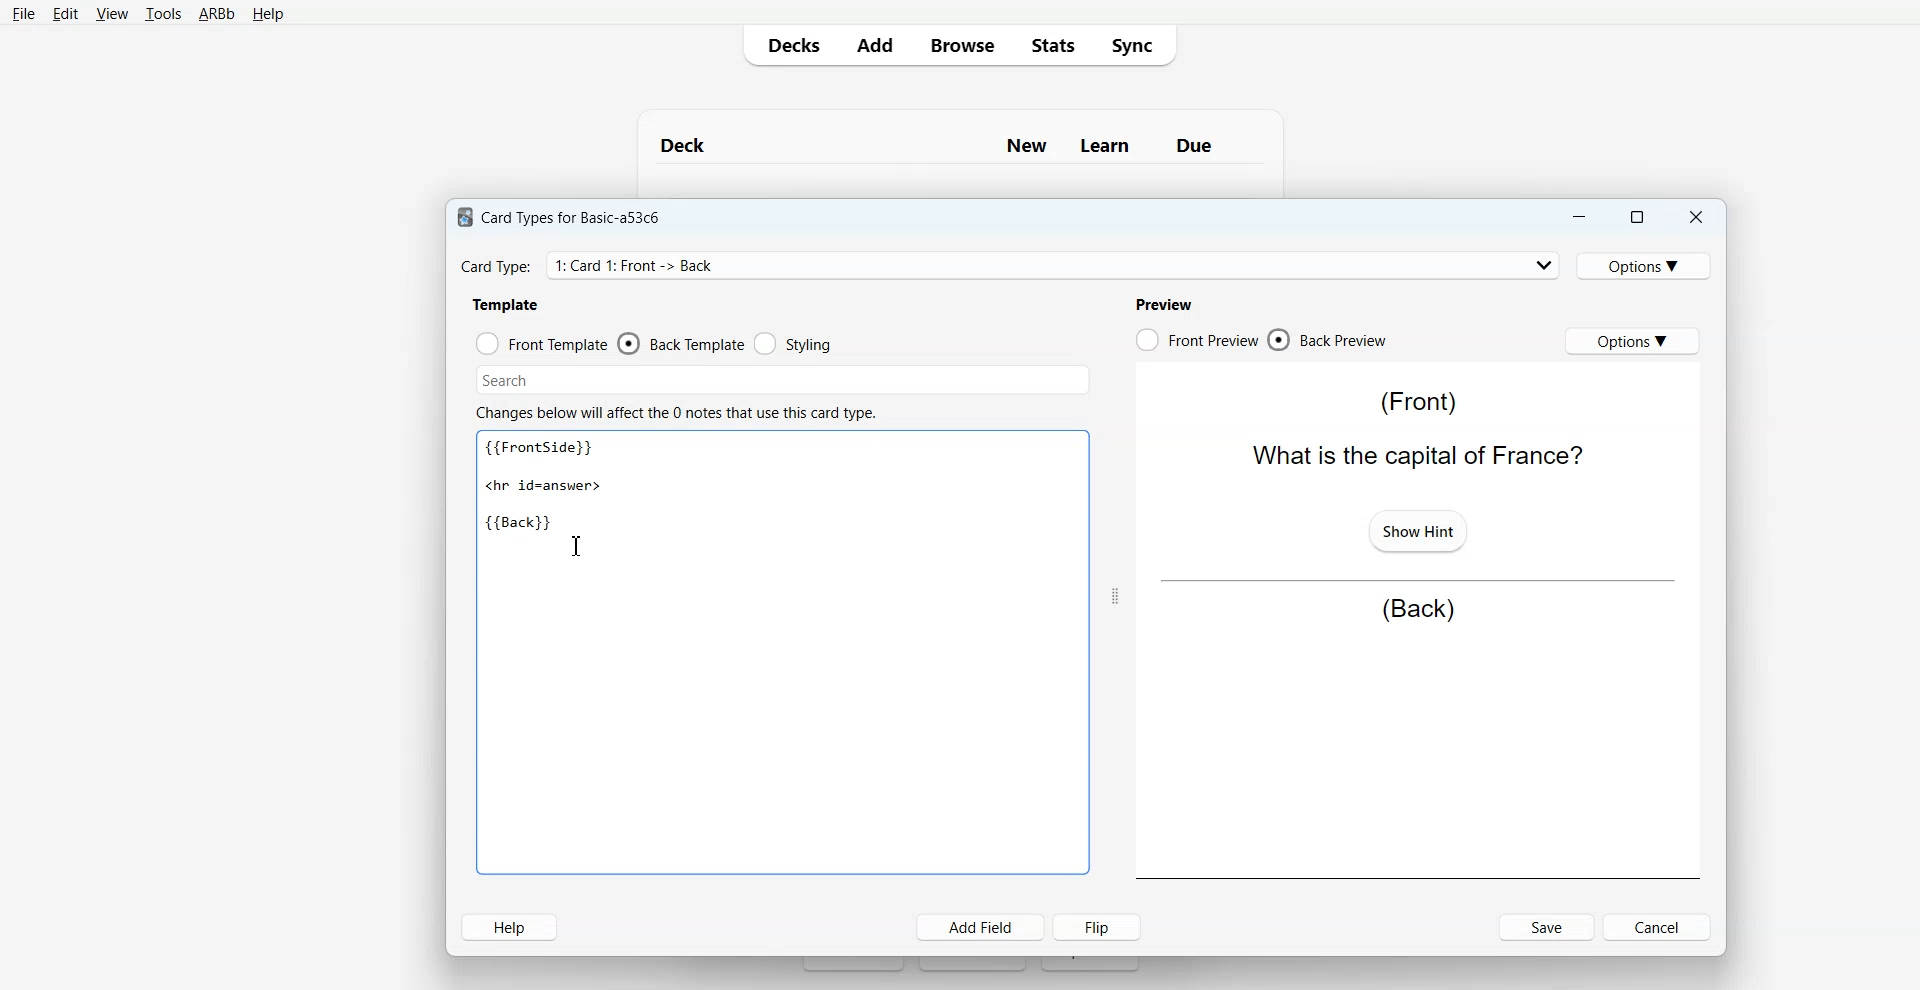 The height and width of the screenshot is (990, 1920). What do you see at coordinates (112, 14) in the screenshot?
I see `View` at bounding box center [112, 14].